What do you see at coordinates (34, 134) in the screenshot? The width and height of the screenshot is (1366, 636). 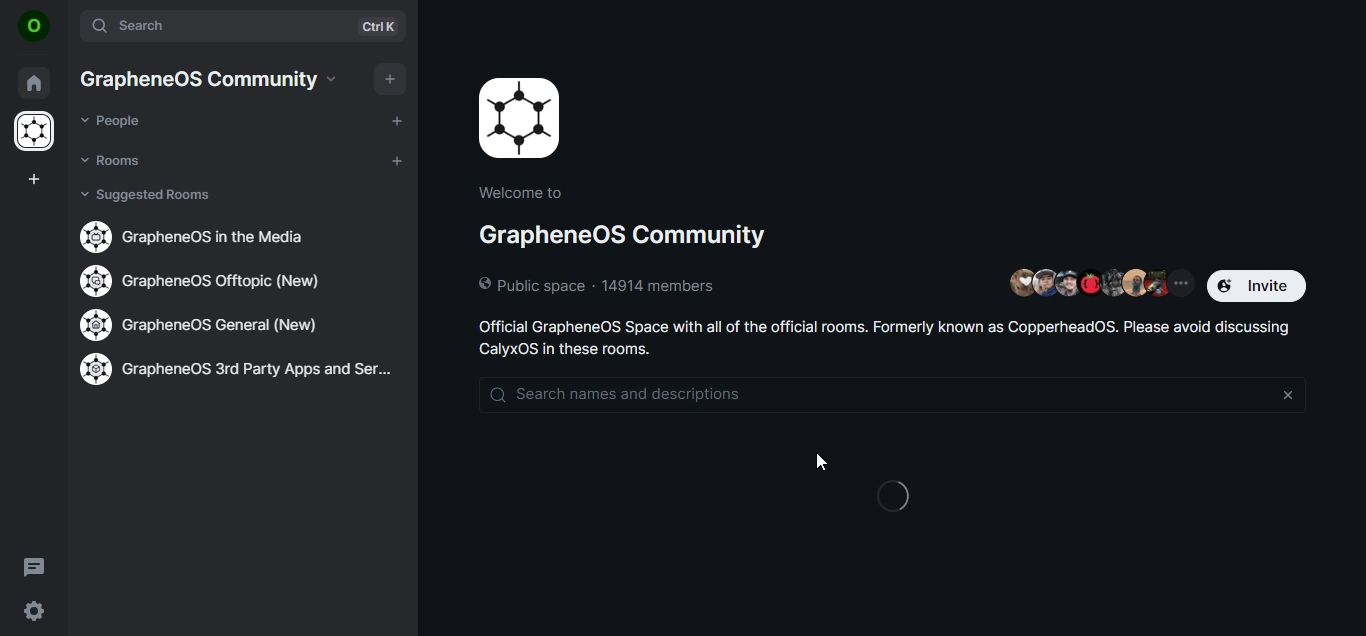 I see `icon` at bounding box center [34, 134].